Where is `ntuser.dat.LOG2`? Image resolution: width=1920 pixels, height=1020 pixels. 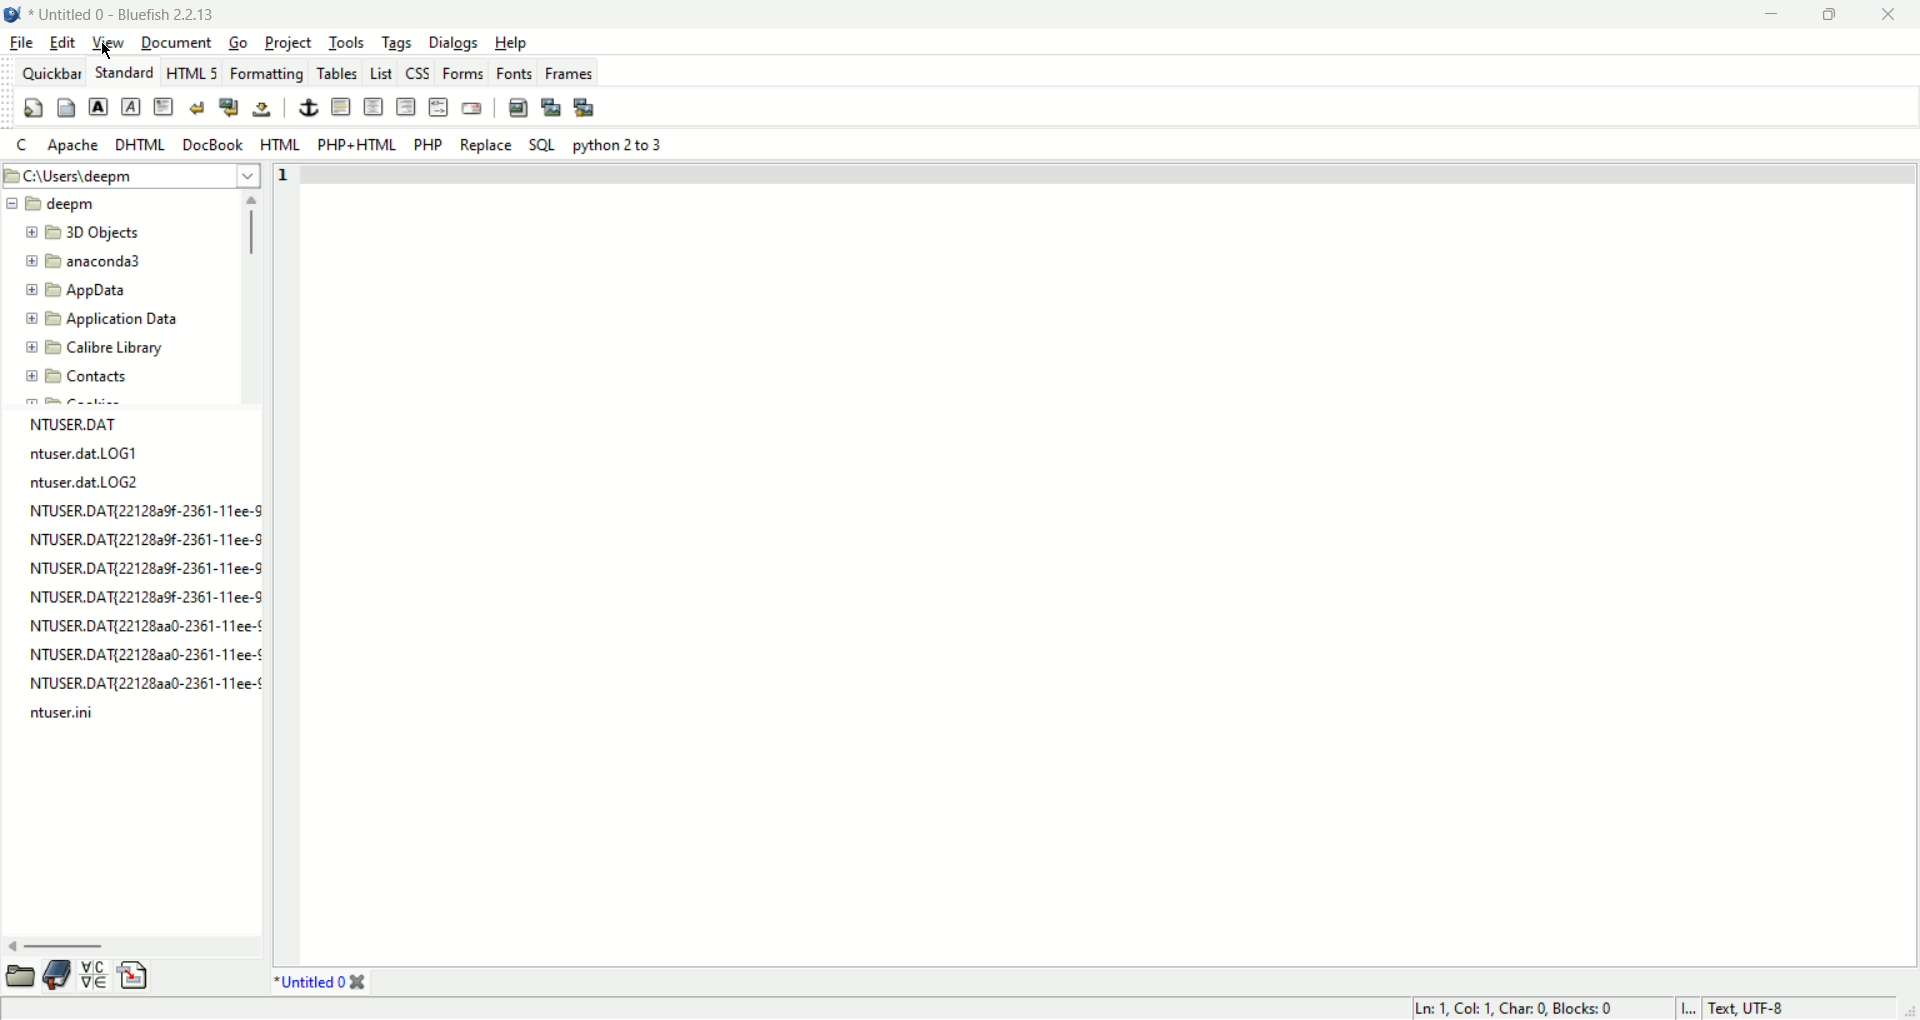 ntuser.dat.LOG2 is located at coordinates (86, 482).